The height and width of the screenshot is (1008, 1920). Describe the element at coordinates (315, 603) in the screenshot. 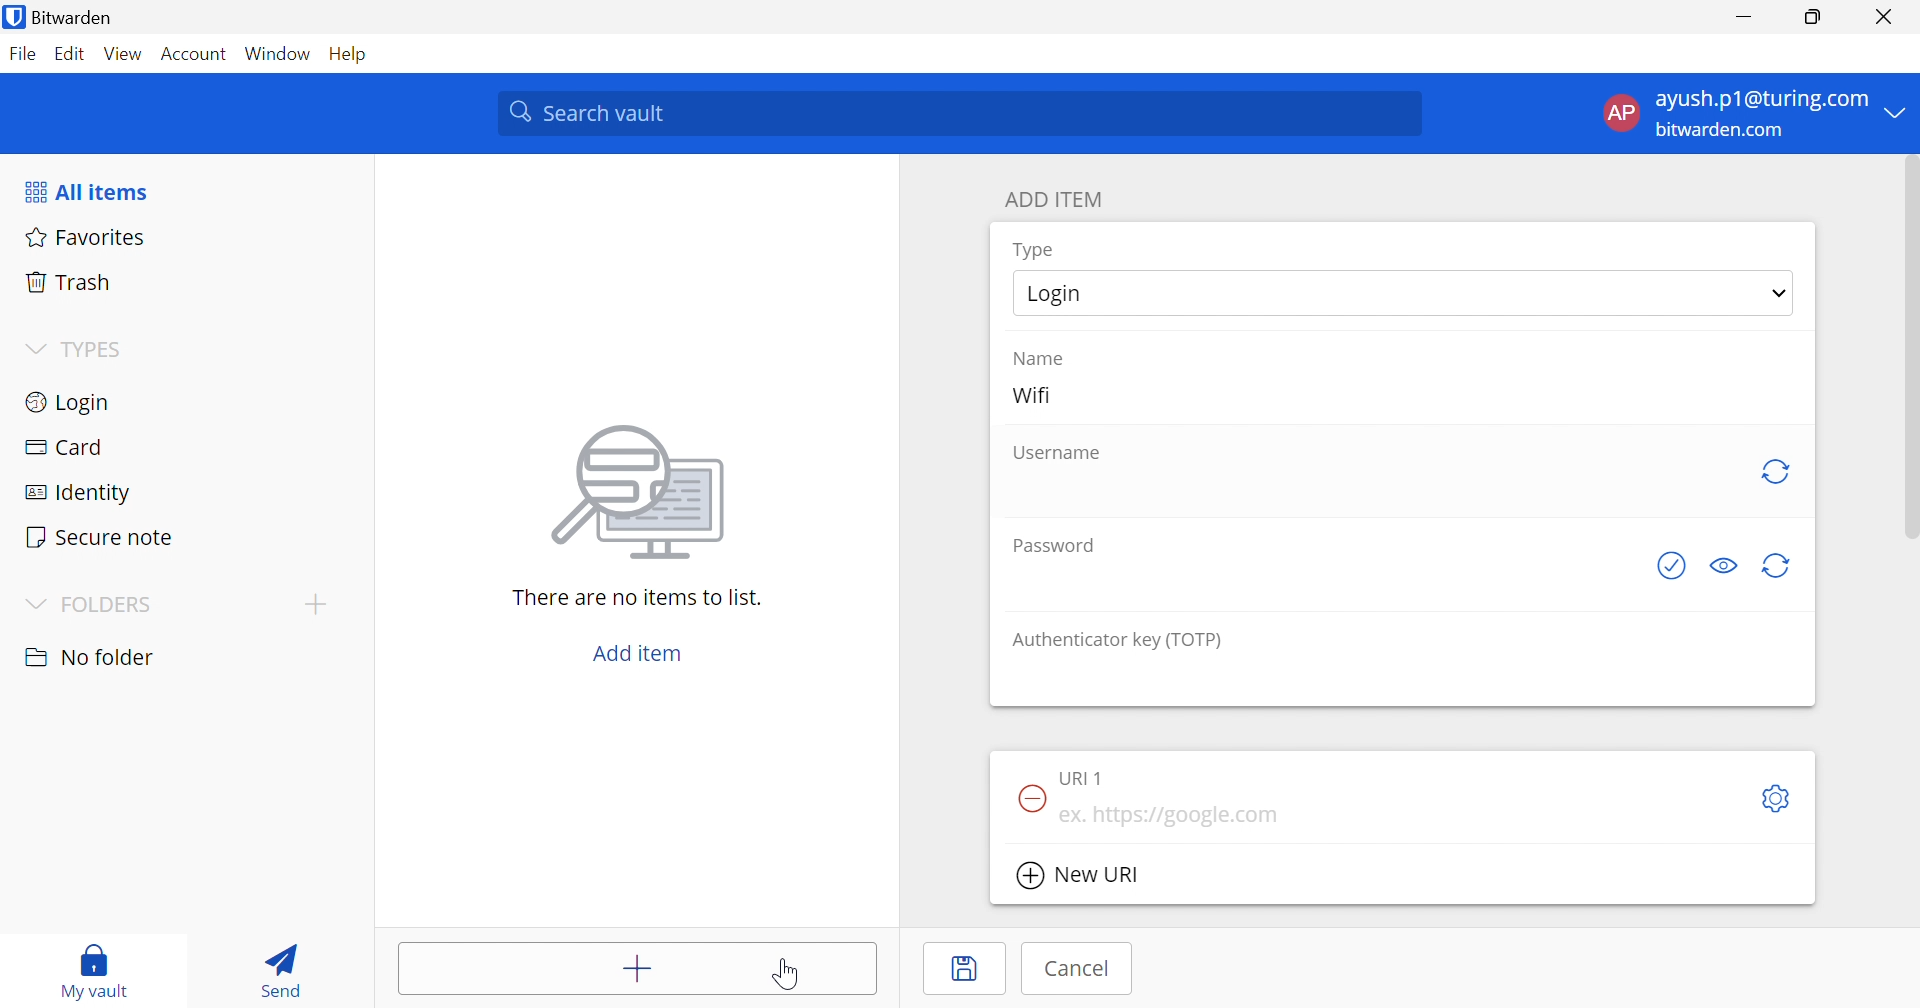

I see `Drop Down` at that location.